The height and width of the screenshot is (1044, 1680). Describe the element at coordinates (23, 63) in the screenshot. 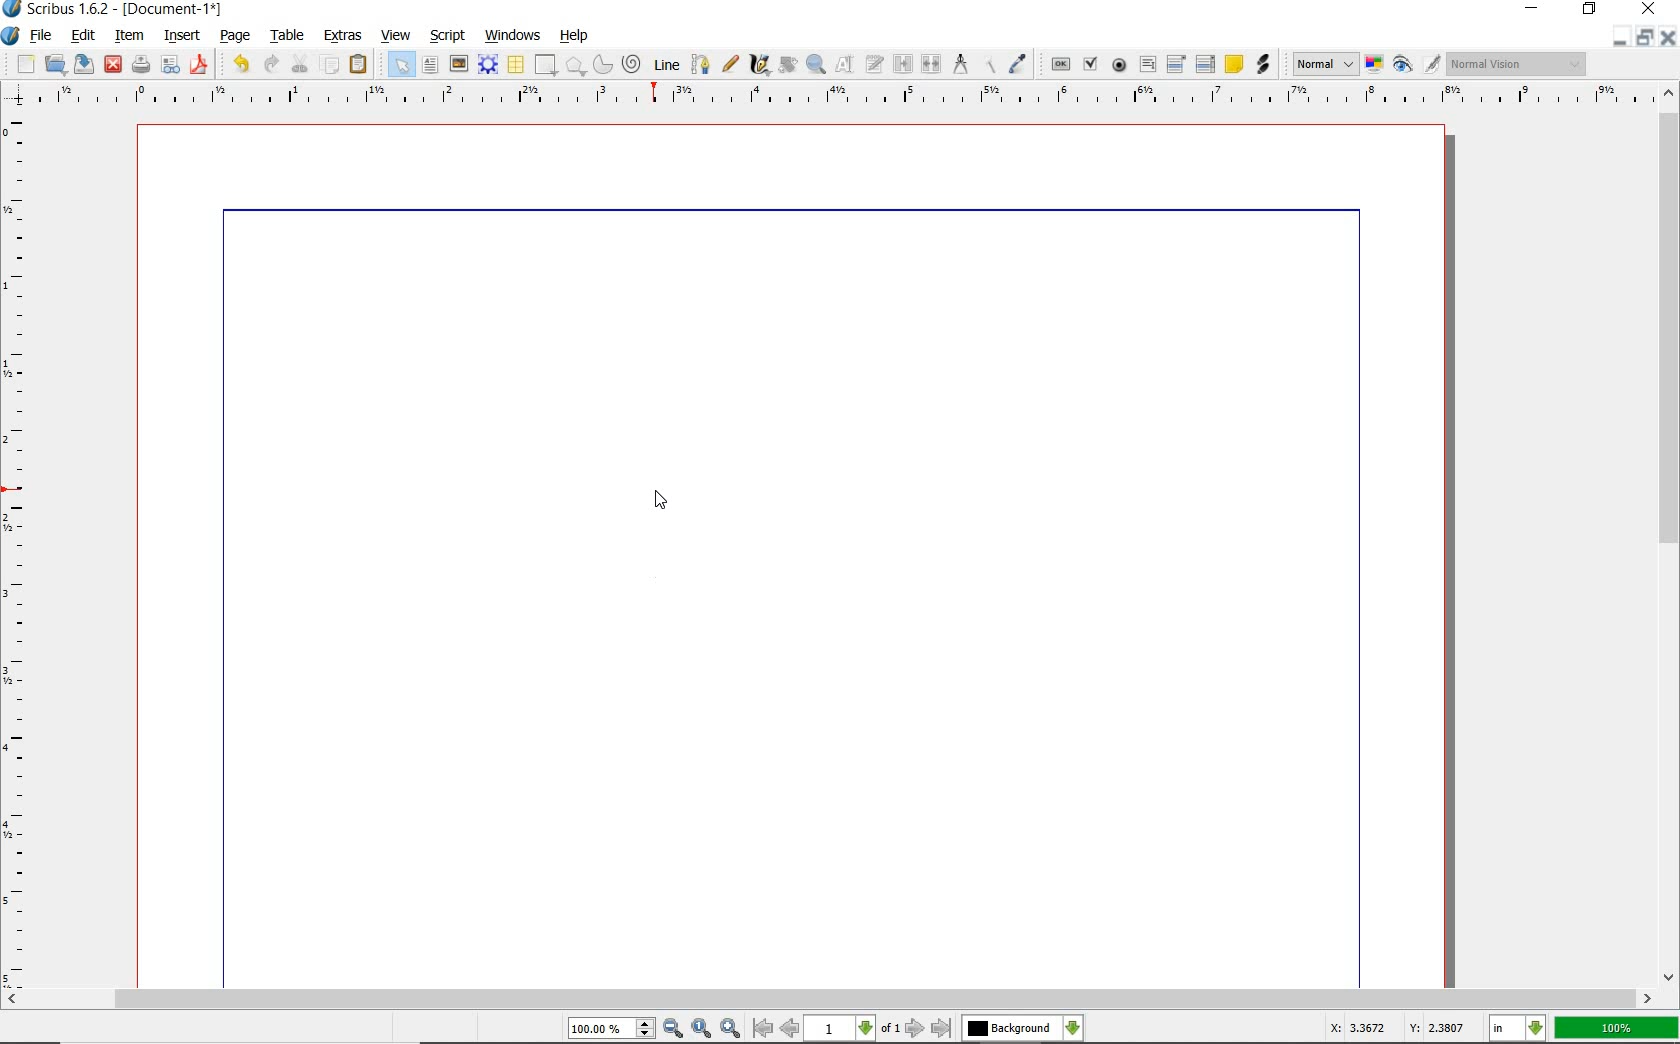

I see `new` at that location.